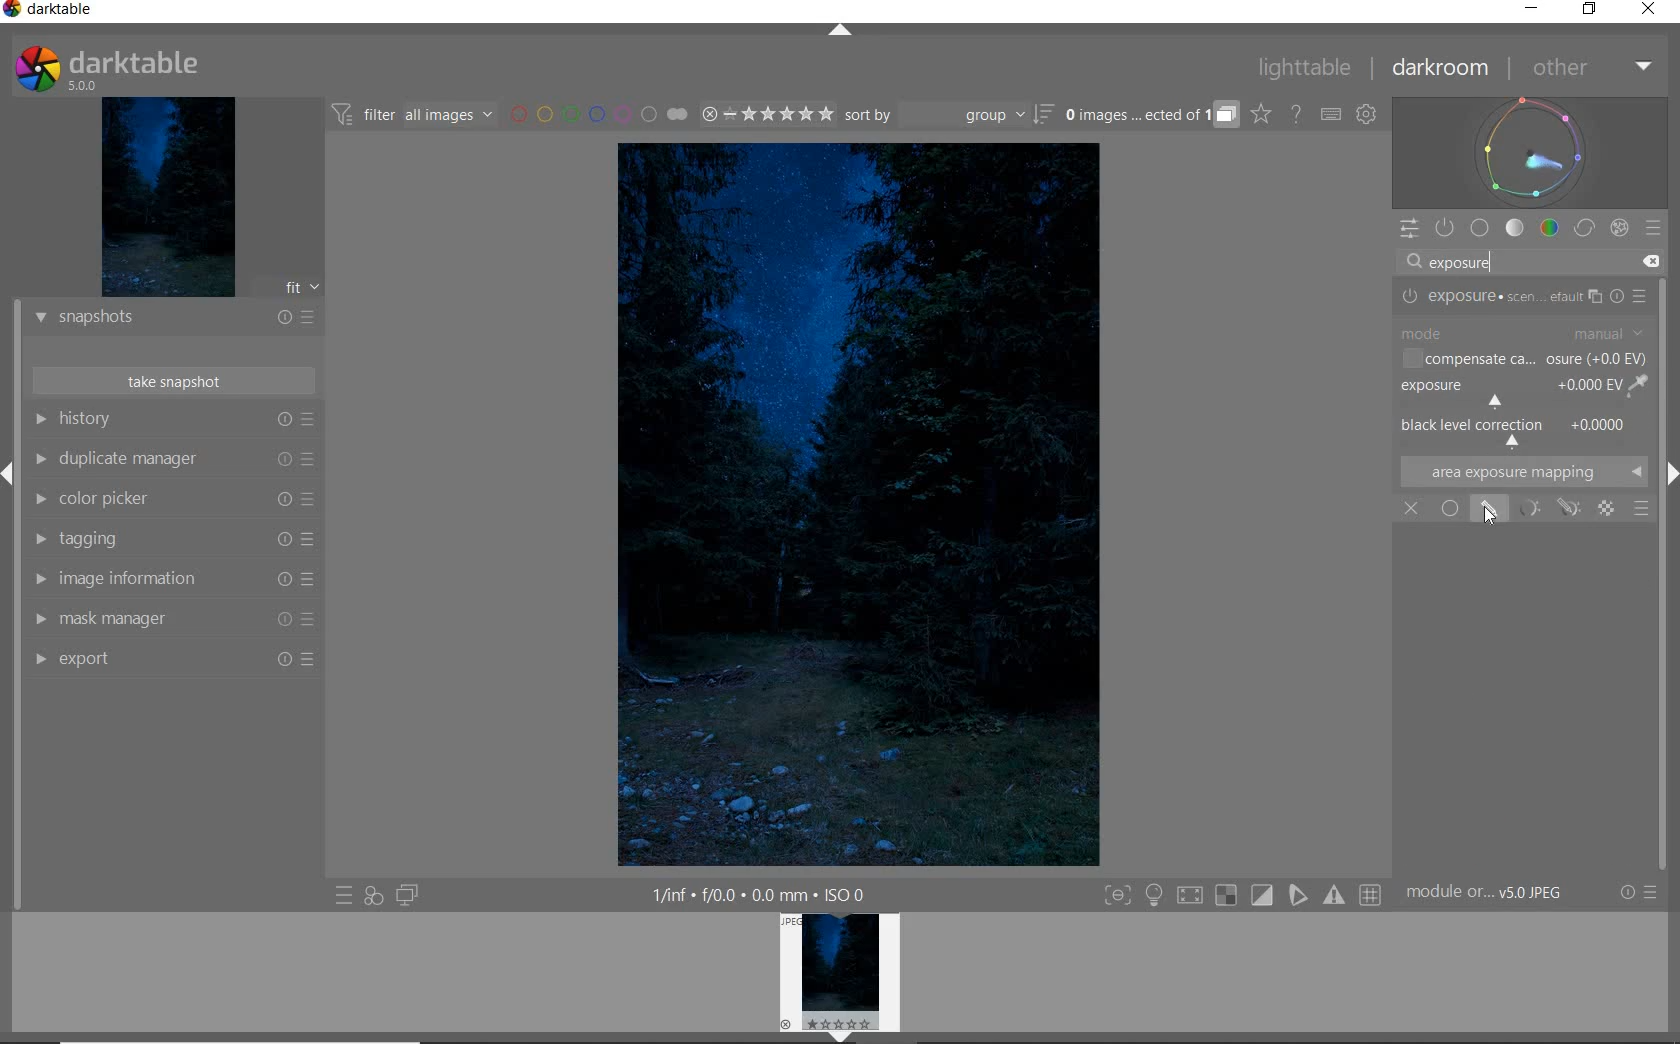  I want to click on SORT, so click(949, 116).